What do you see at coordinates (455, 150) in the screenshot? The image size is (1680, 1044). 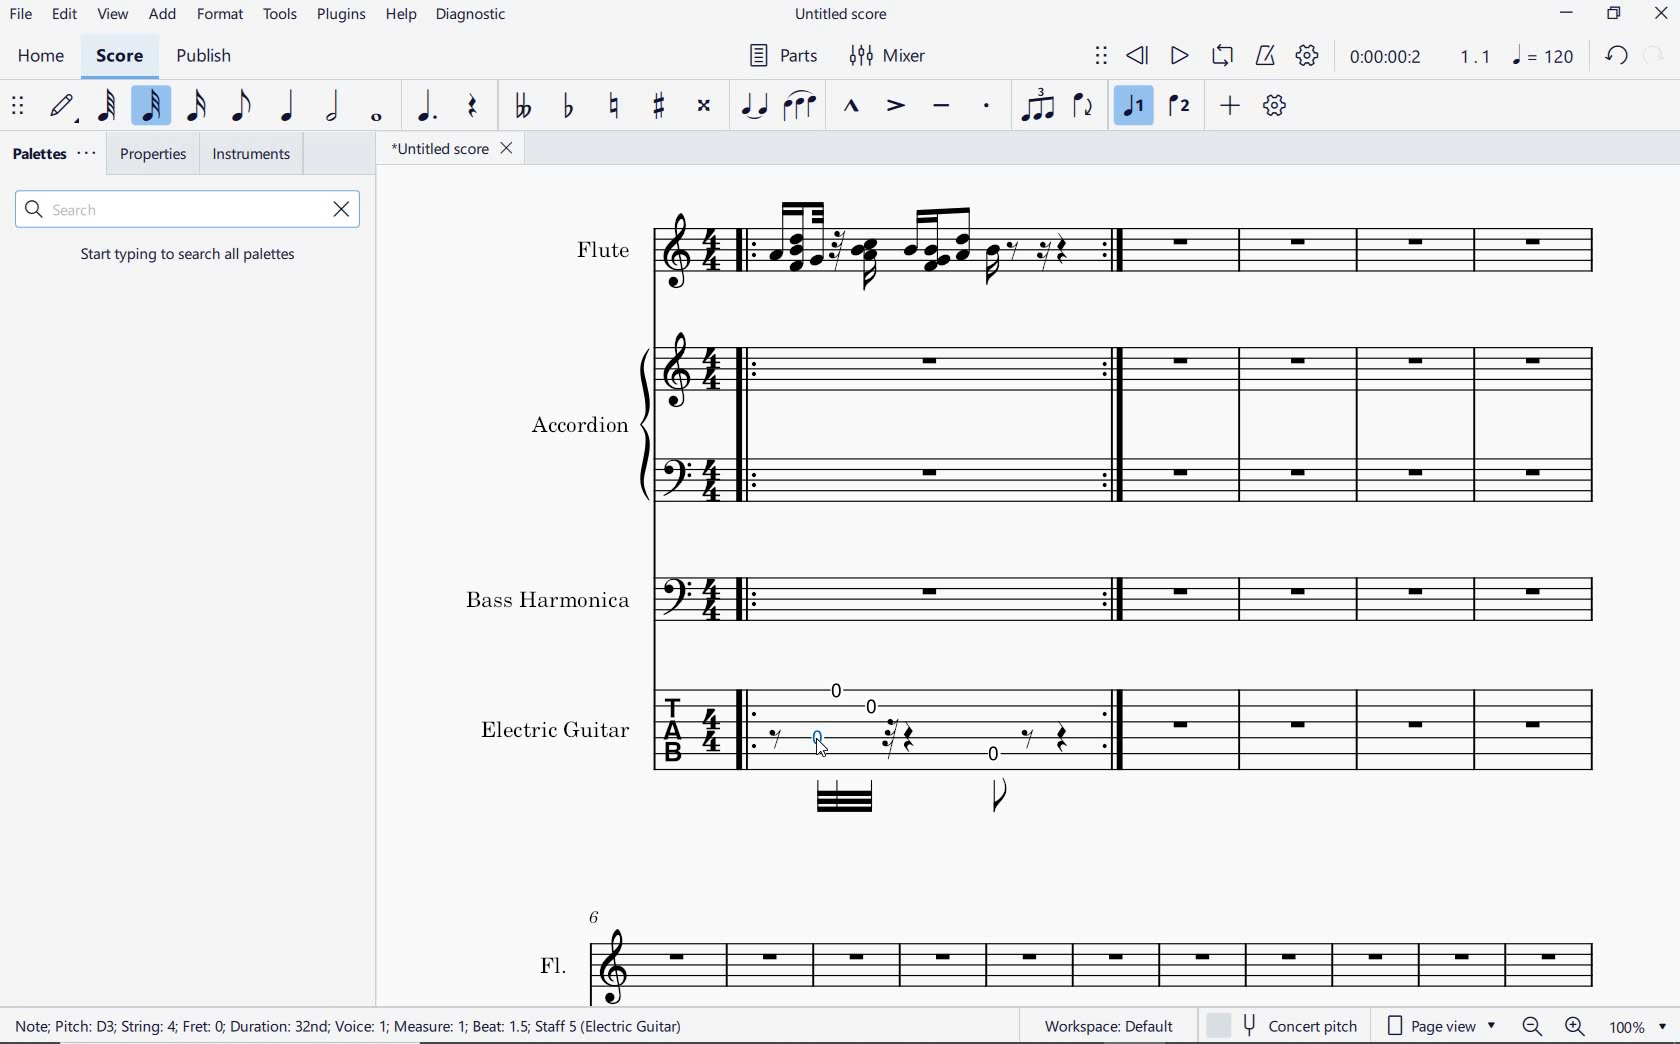 I see `file name` at bounding box center [455, 150].